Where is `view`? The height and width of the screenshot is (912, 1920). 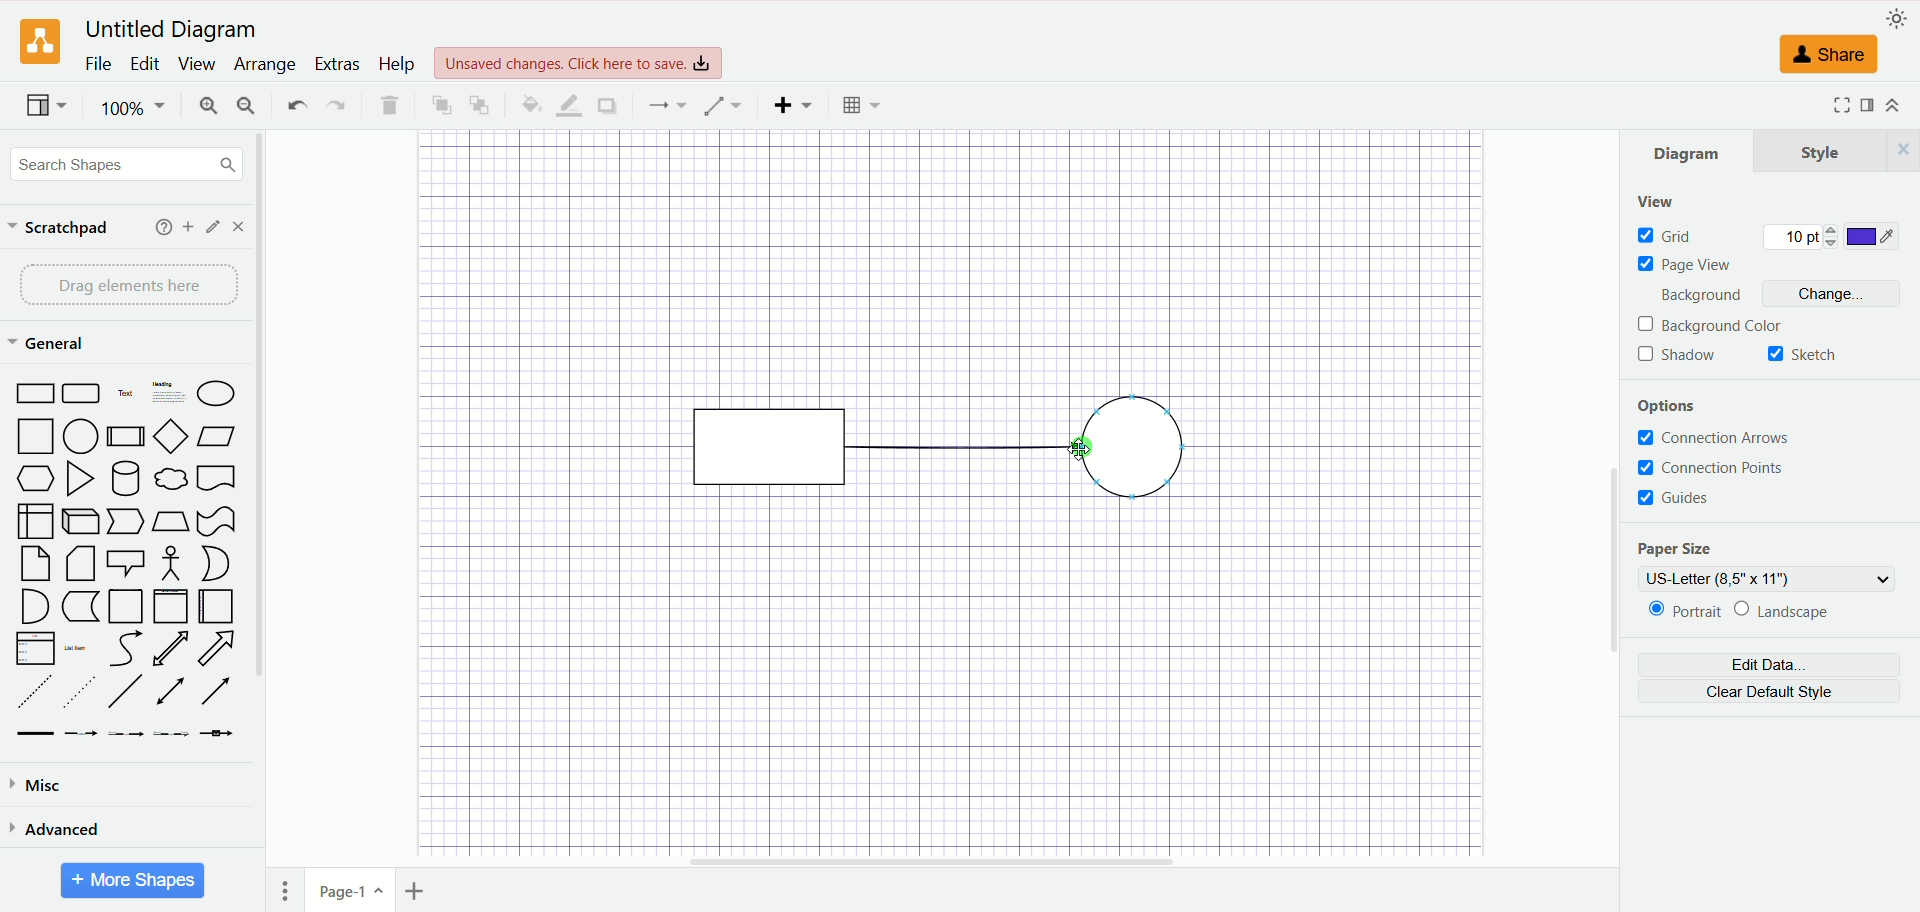 view is located at coordinates (1664, 199).